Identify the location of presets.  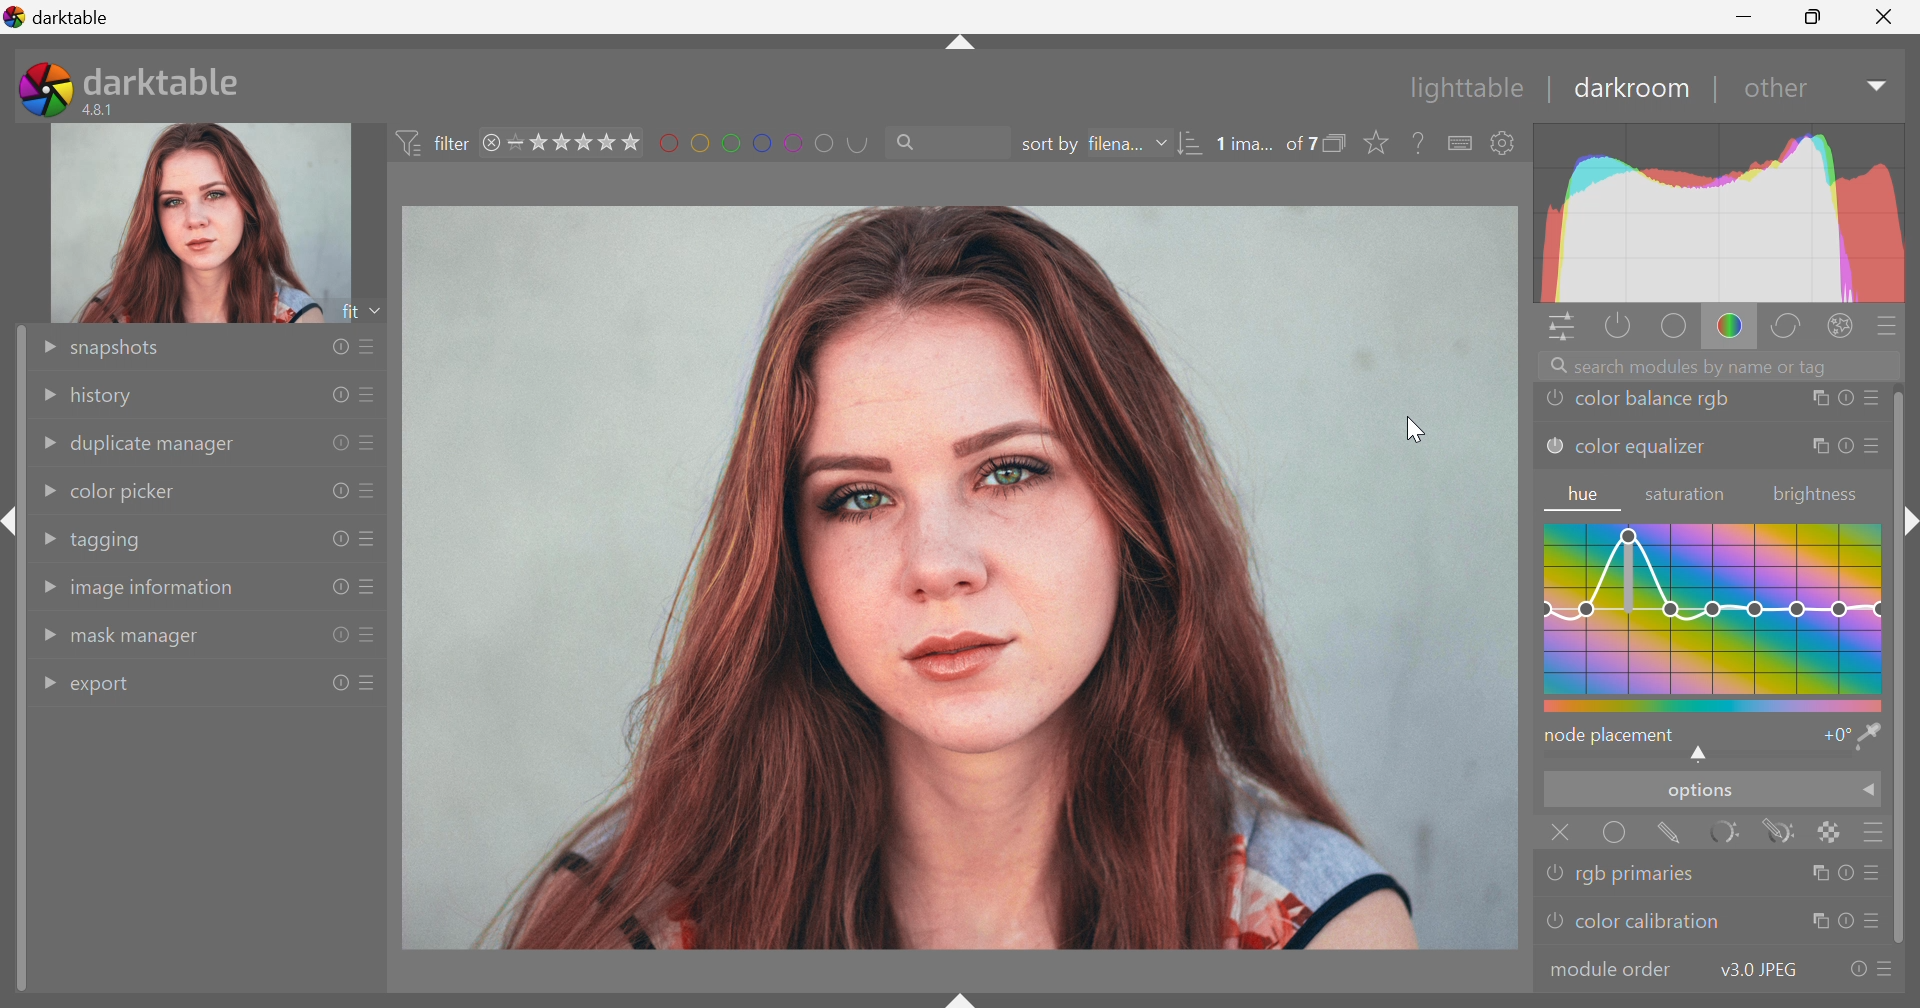
(1871, 447).